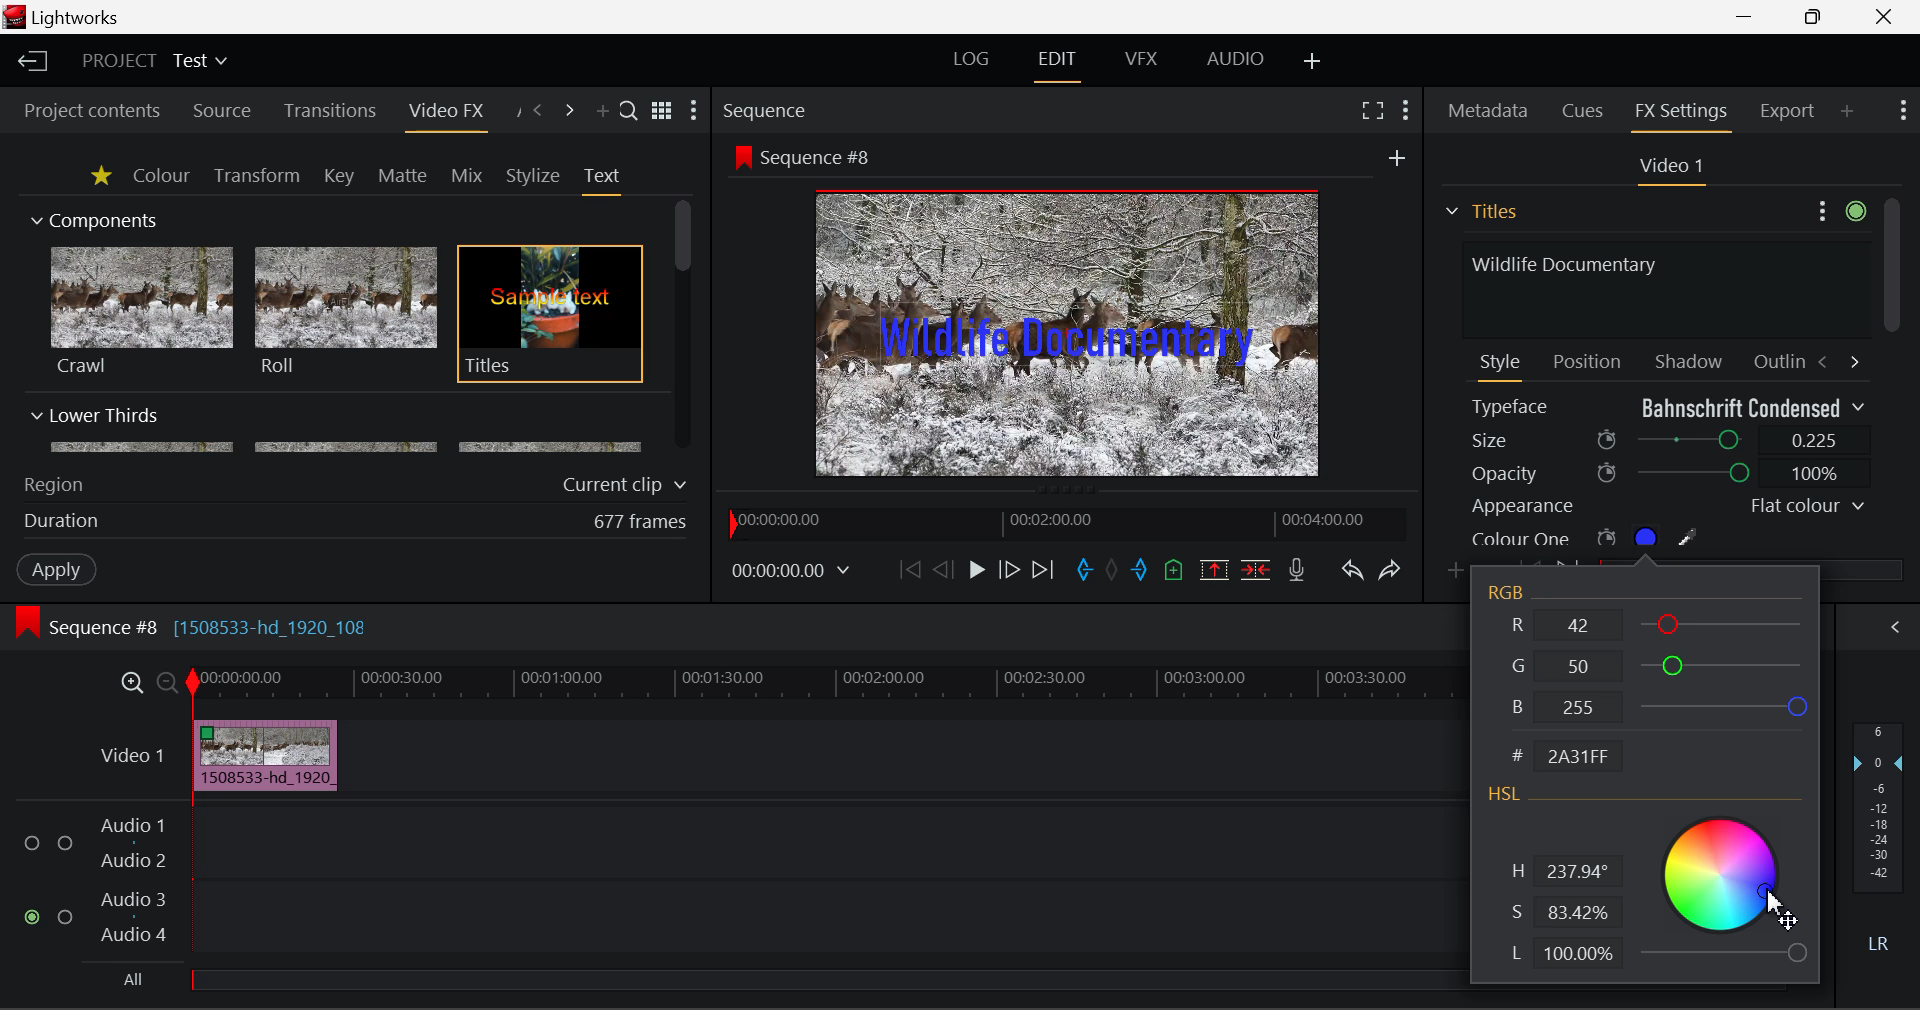 The image size is (1920, 1010). I want to click on Play, so click(977, 569).